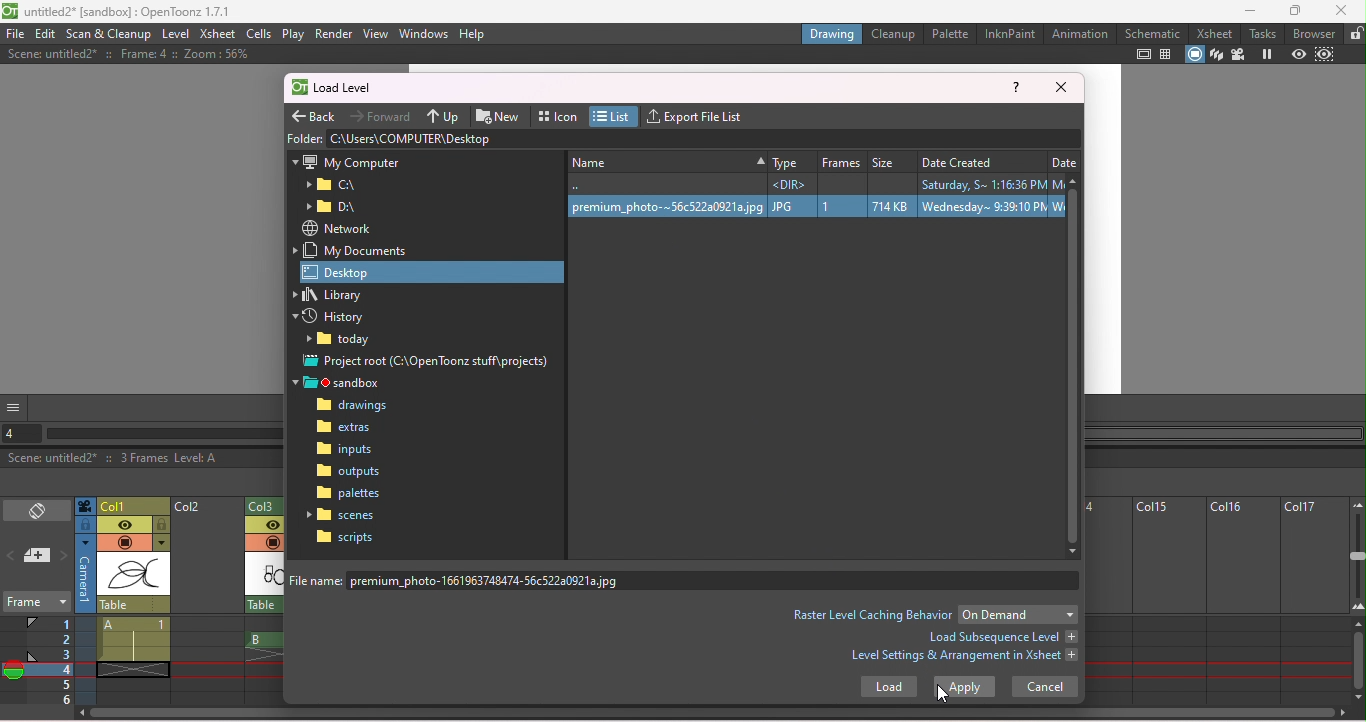 This screenshot has height=722, width=1366. I want to click on Lock rooms lock, so click(1355, 33).